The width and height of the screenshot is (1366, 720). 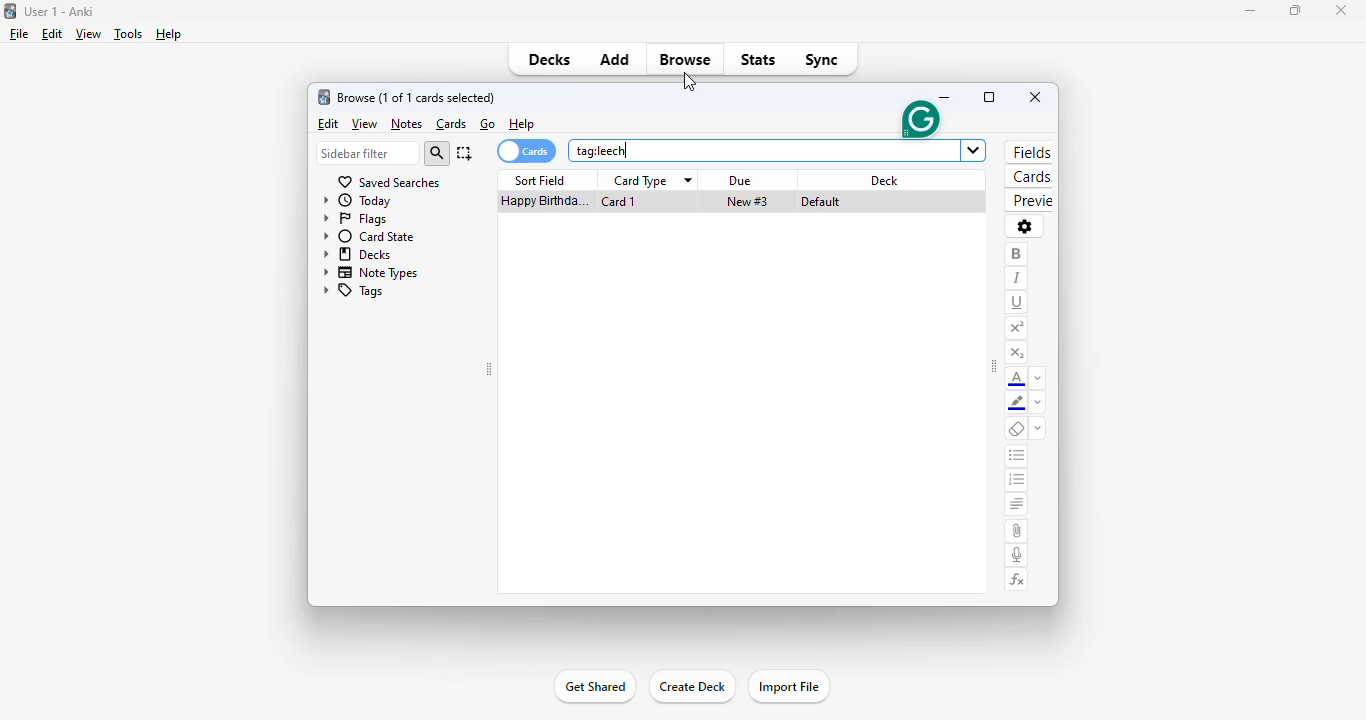 I want to click on browse, so click(x=685, y=59).